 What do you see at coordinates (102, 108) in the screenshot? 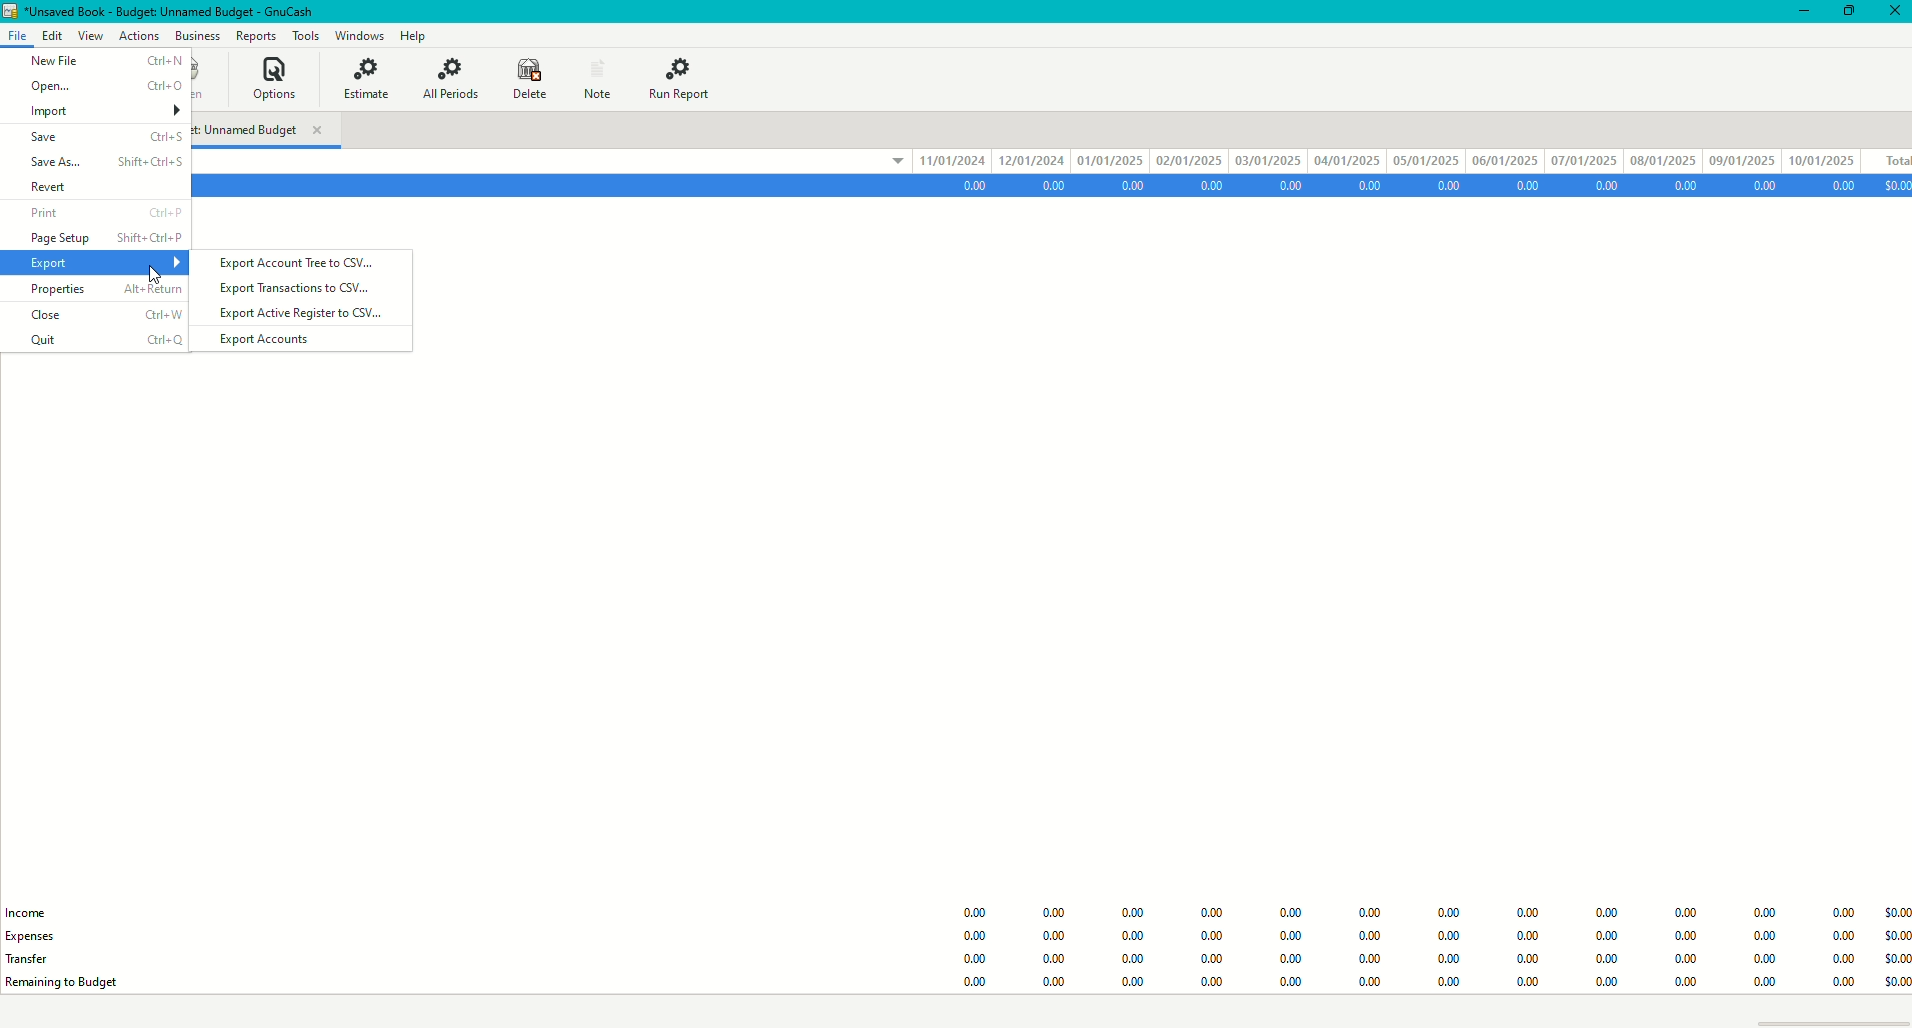
I see `Import` at bounding box center [102, 108].